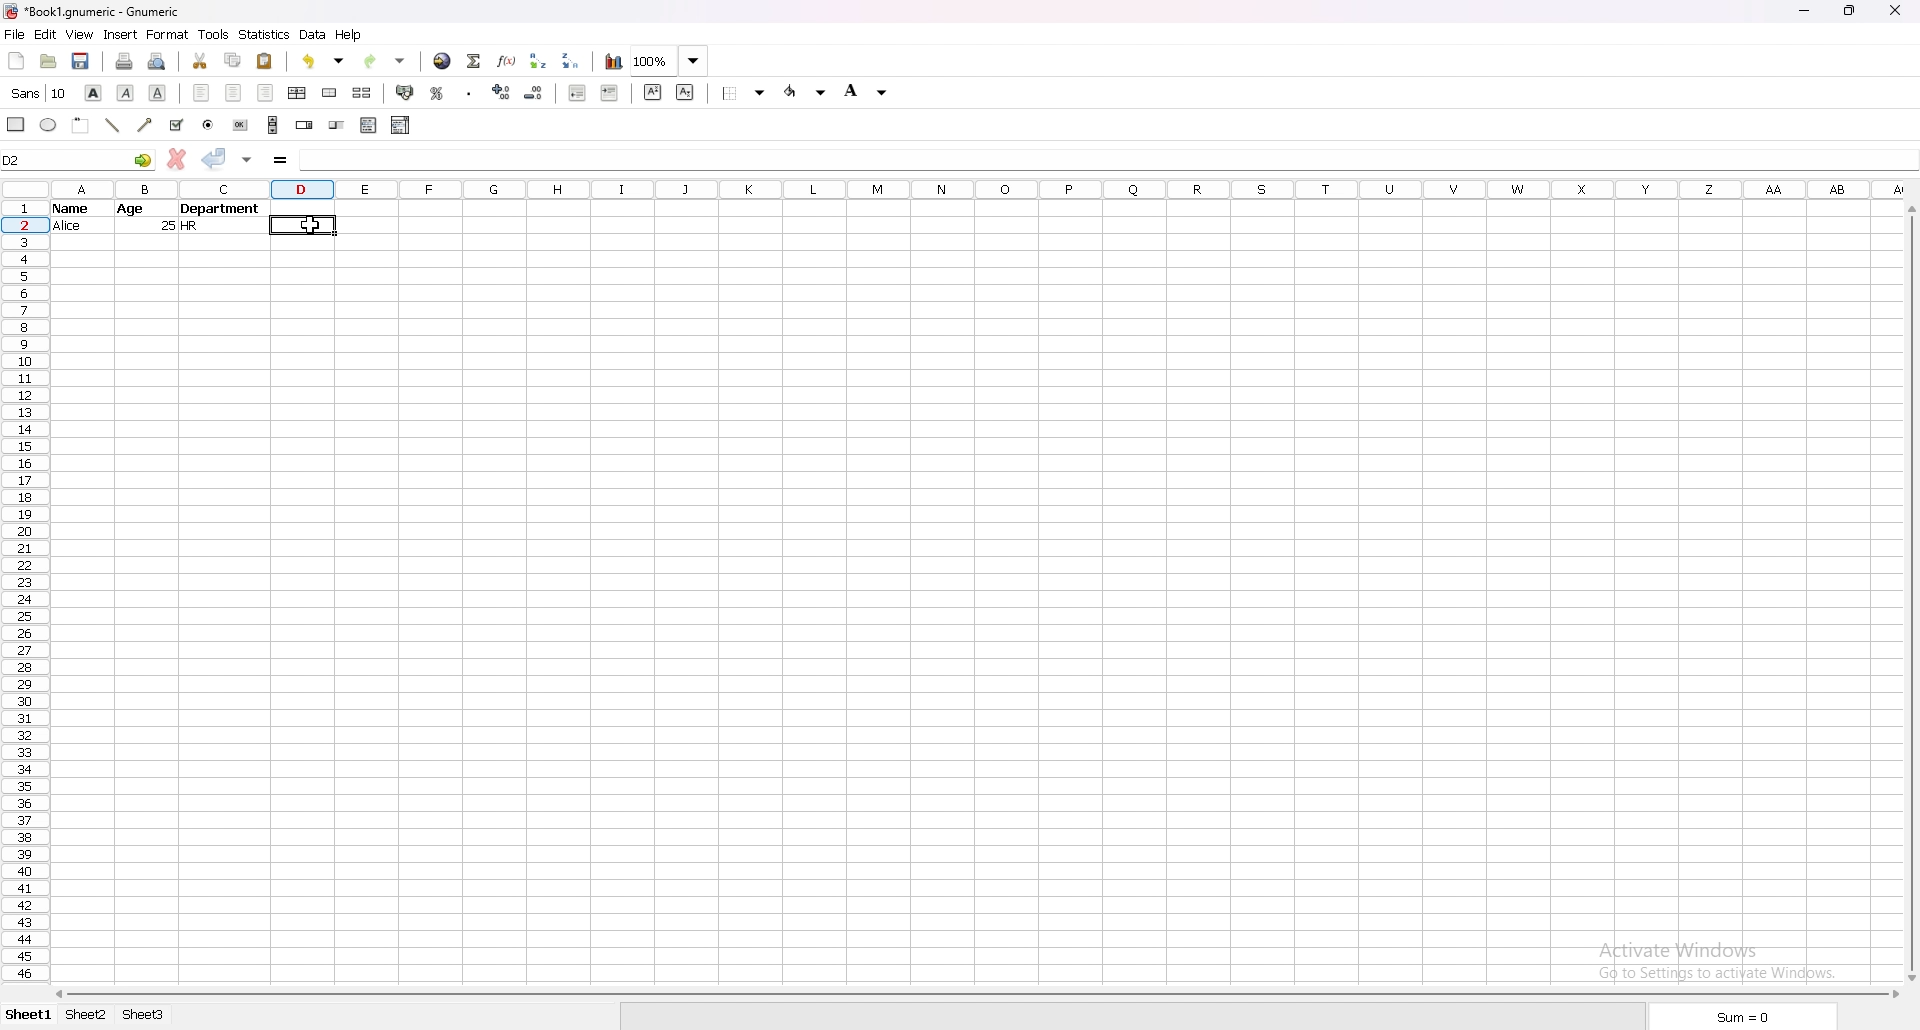 Image resolution: width=1920 pixels, height=1030 pixels. I want to click on subscript, so click(686, 91).